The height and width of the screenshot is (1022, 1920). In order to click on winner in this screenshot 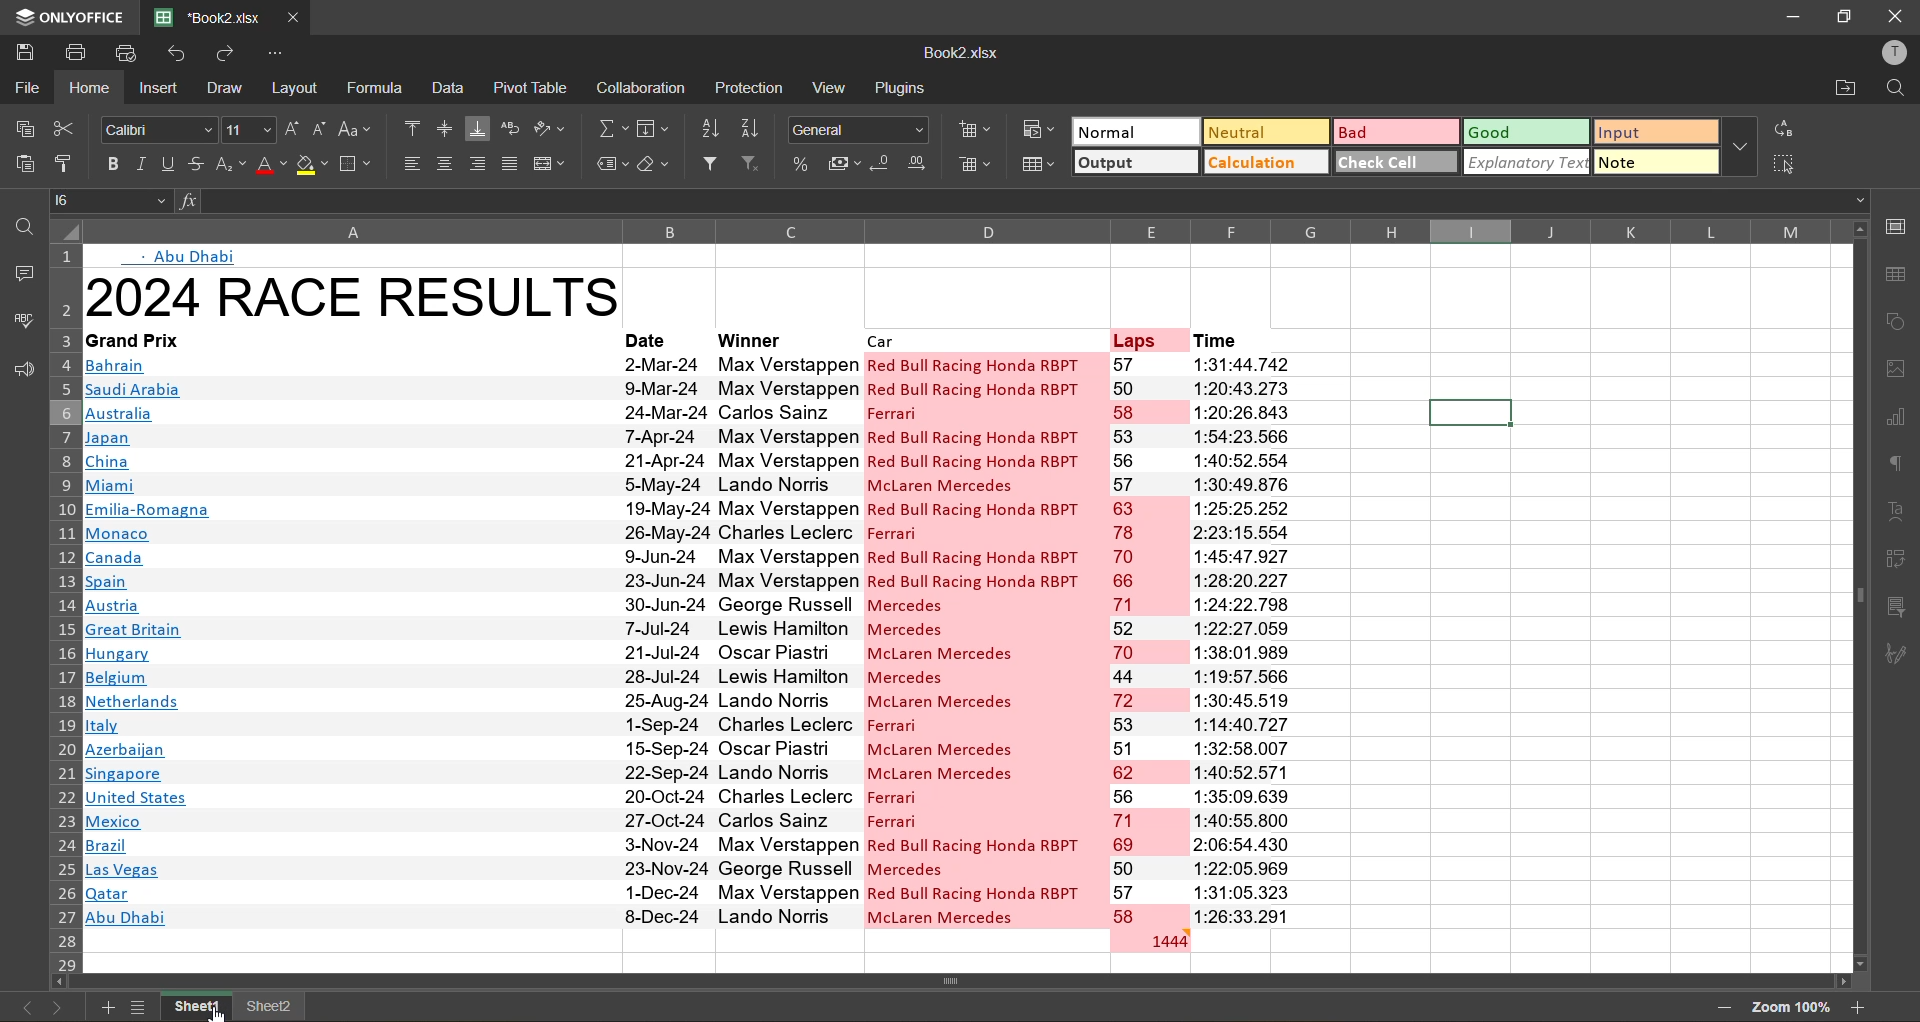, I will do `click(782, 337)`.